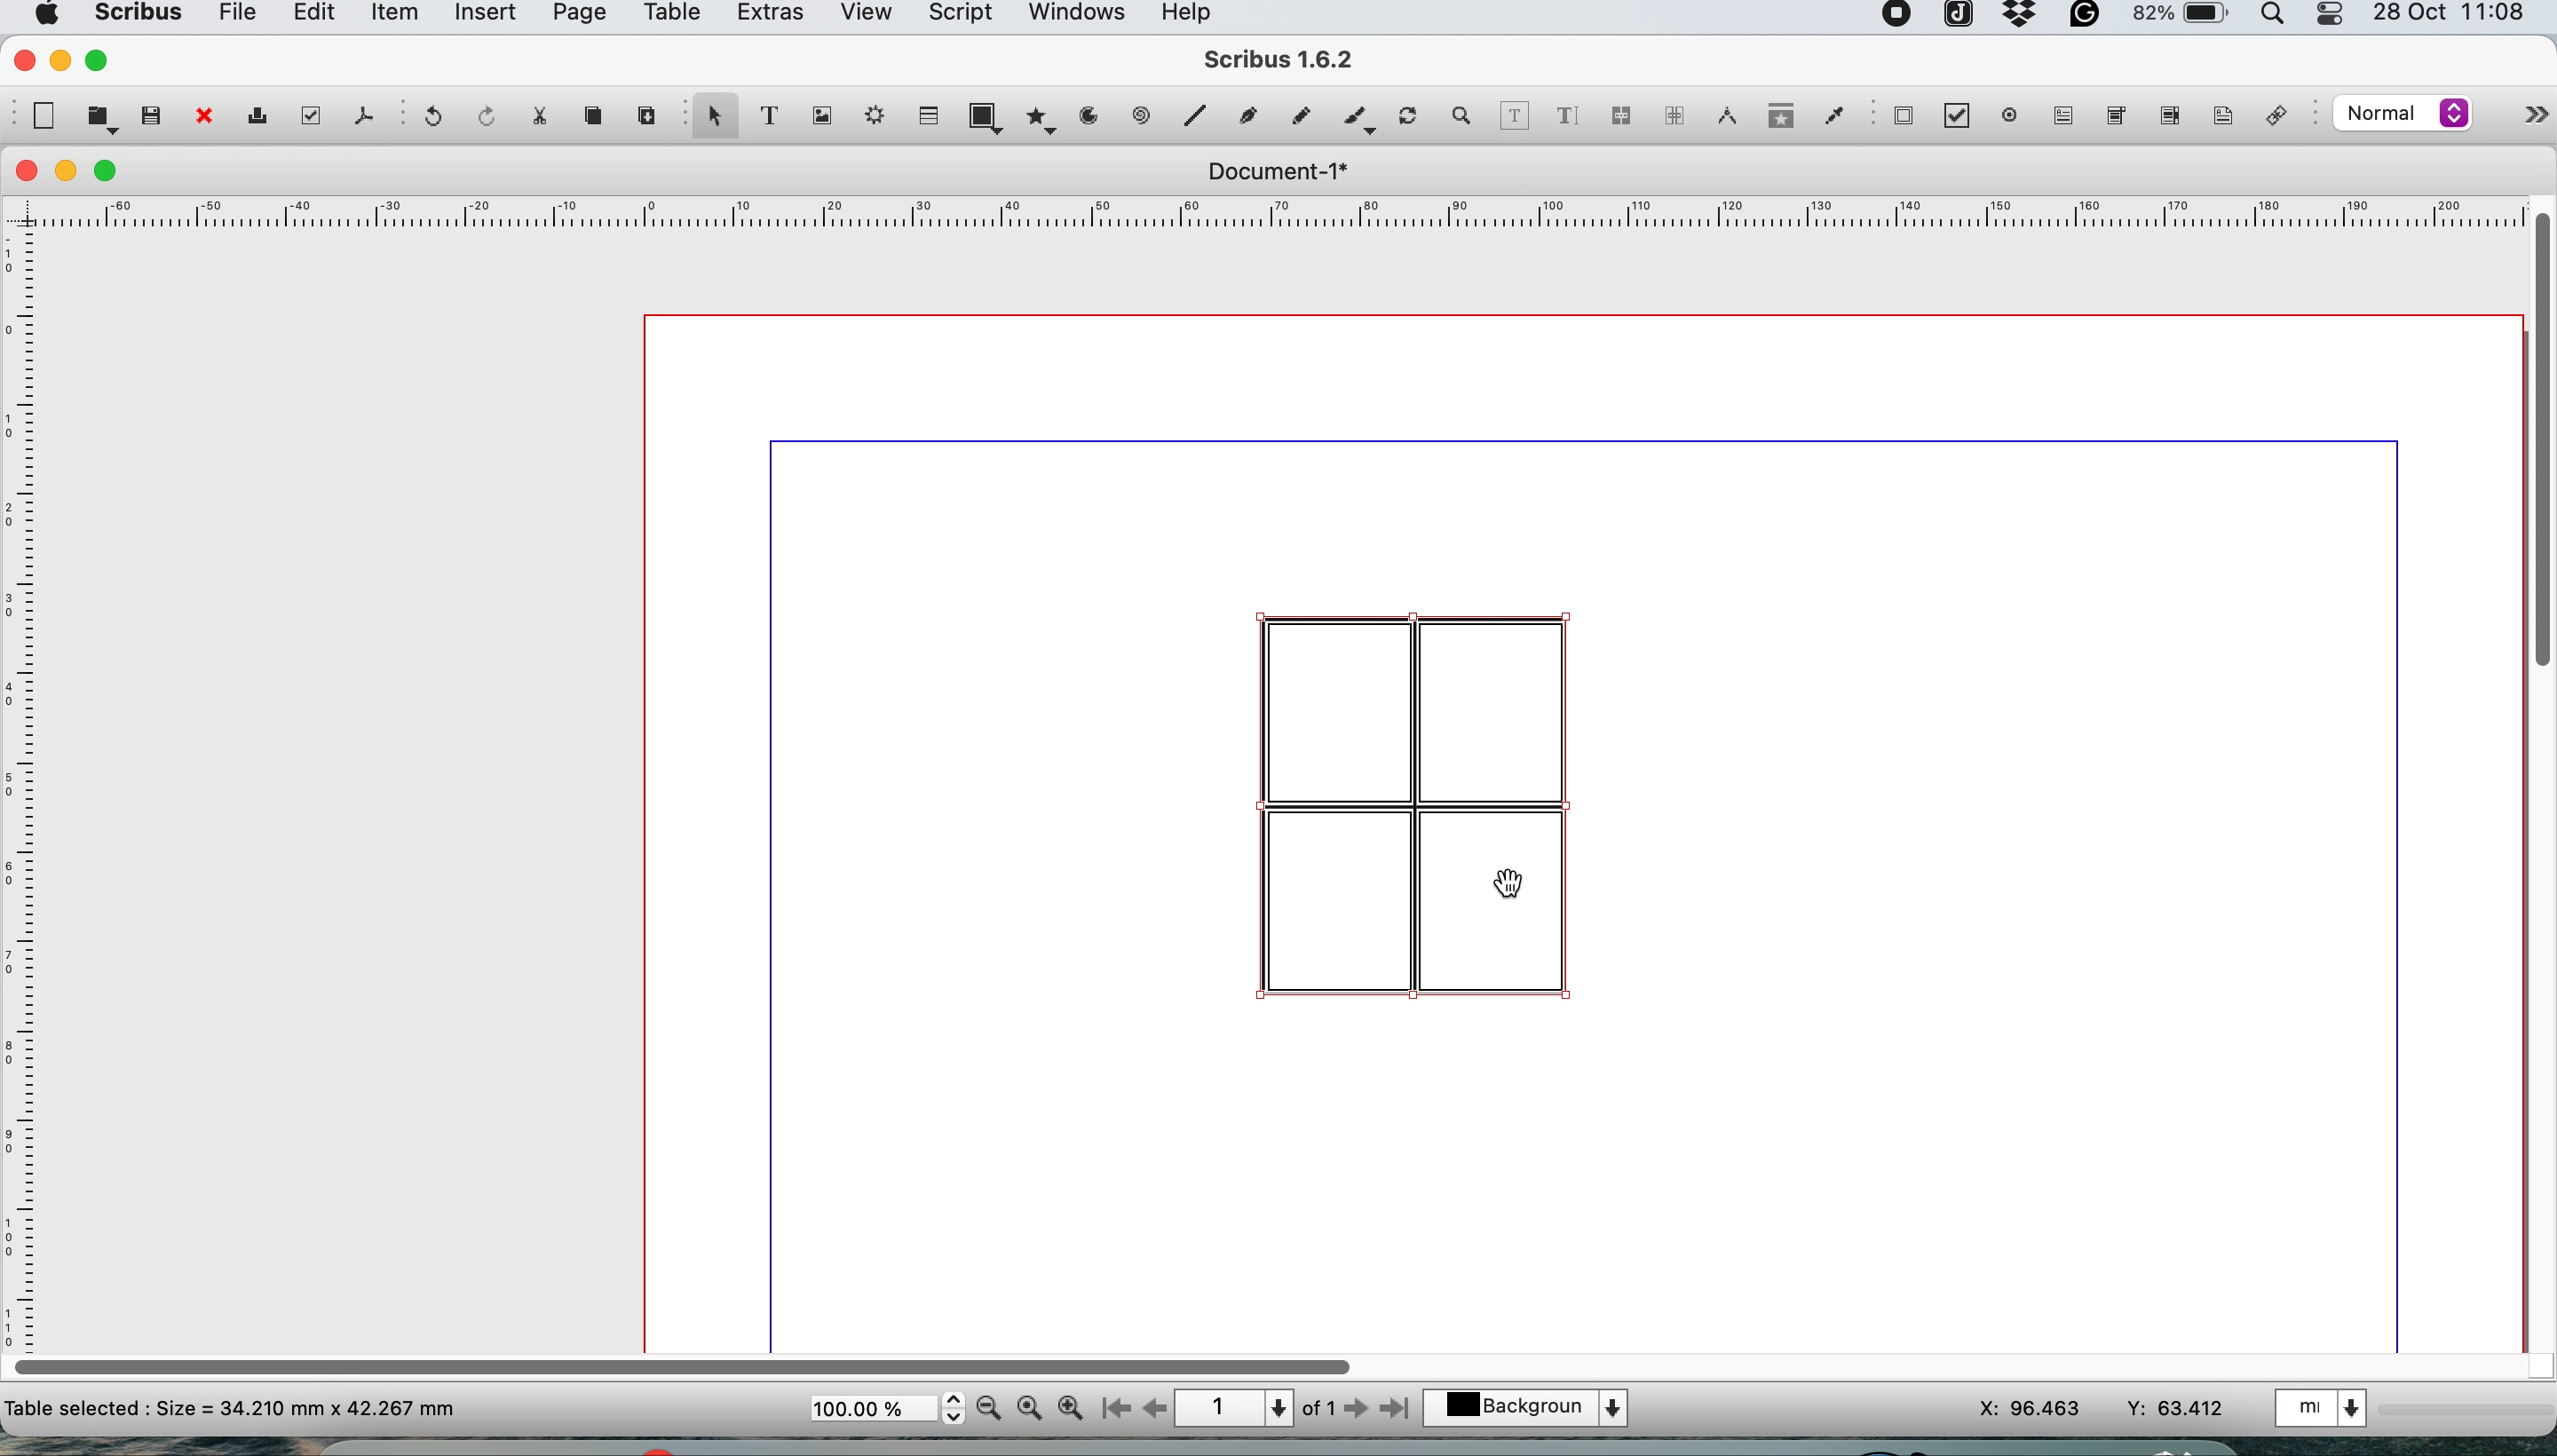  Describe the element at coordinates (2088, 20) in the screenshot. I see `grammarly` at that location.